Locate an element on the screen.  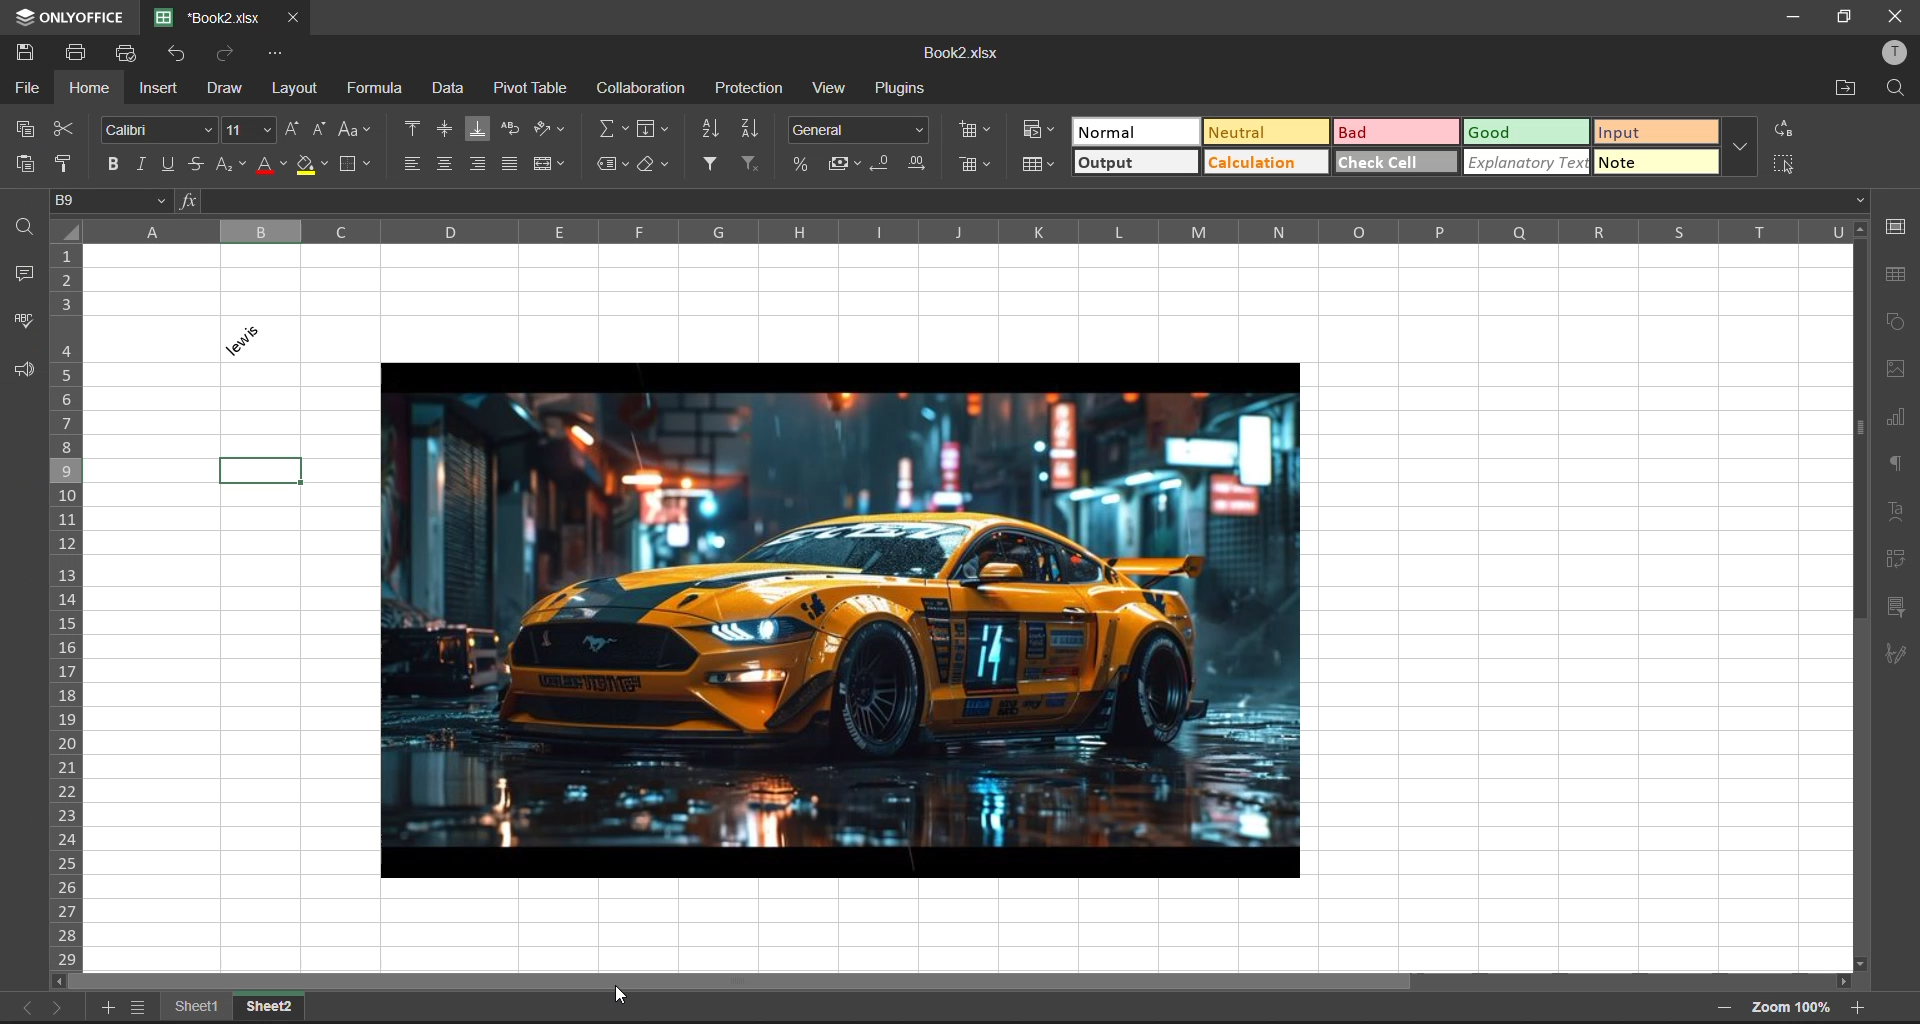
file is located at coordinates (26, 88).